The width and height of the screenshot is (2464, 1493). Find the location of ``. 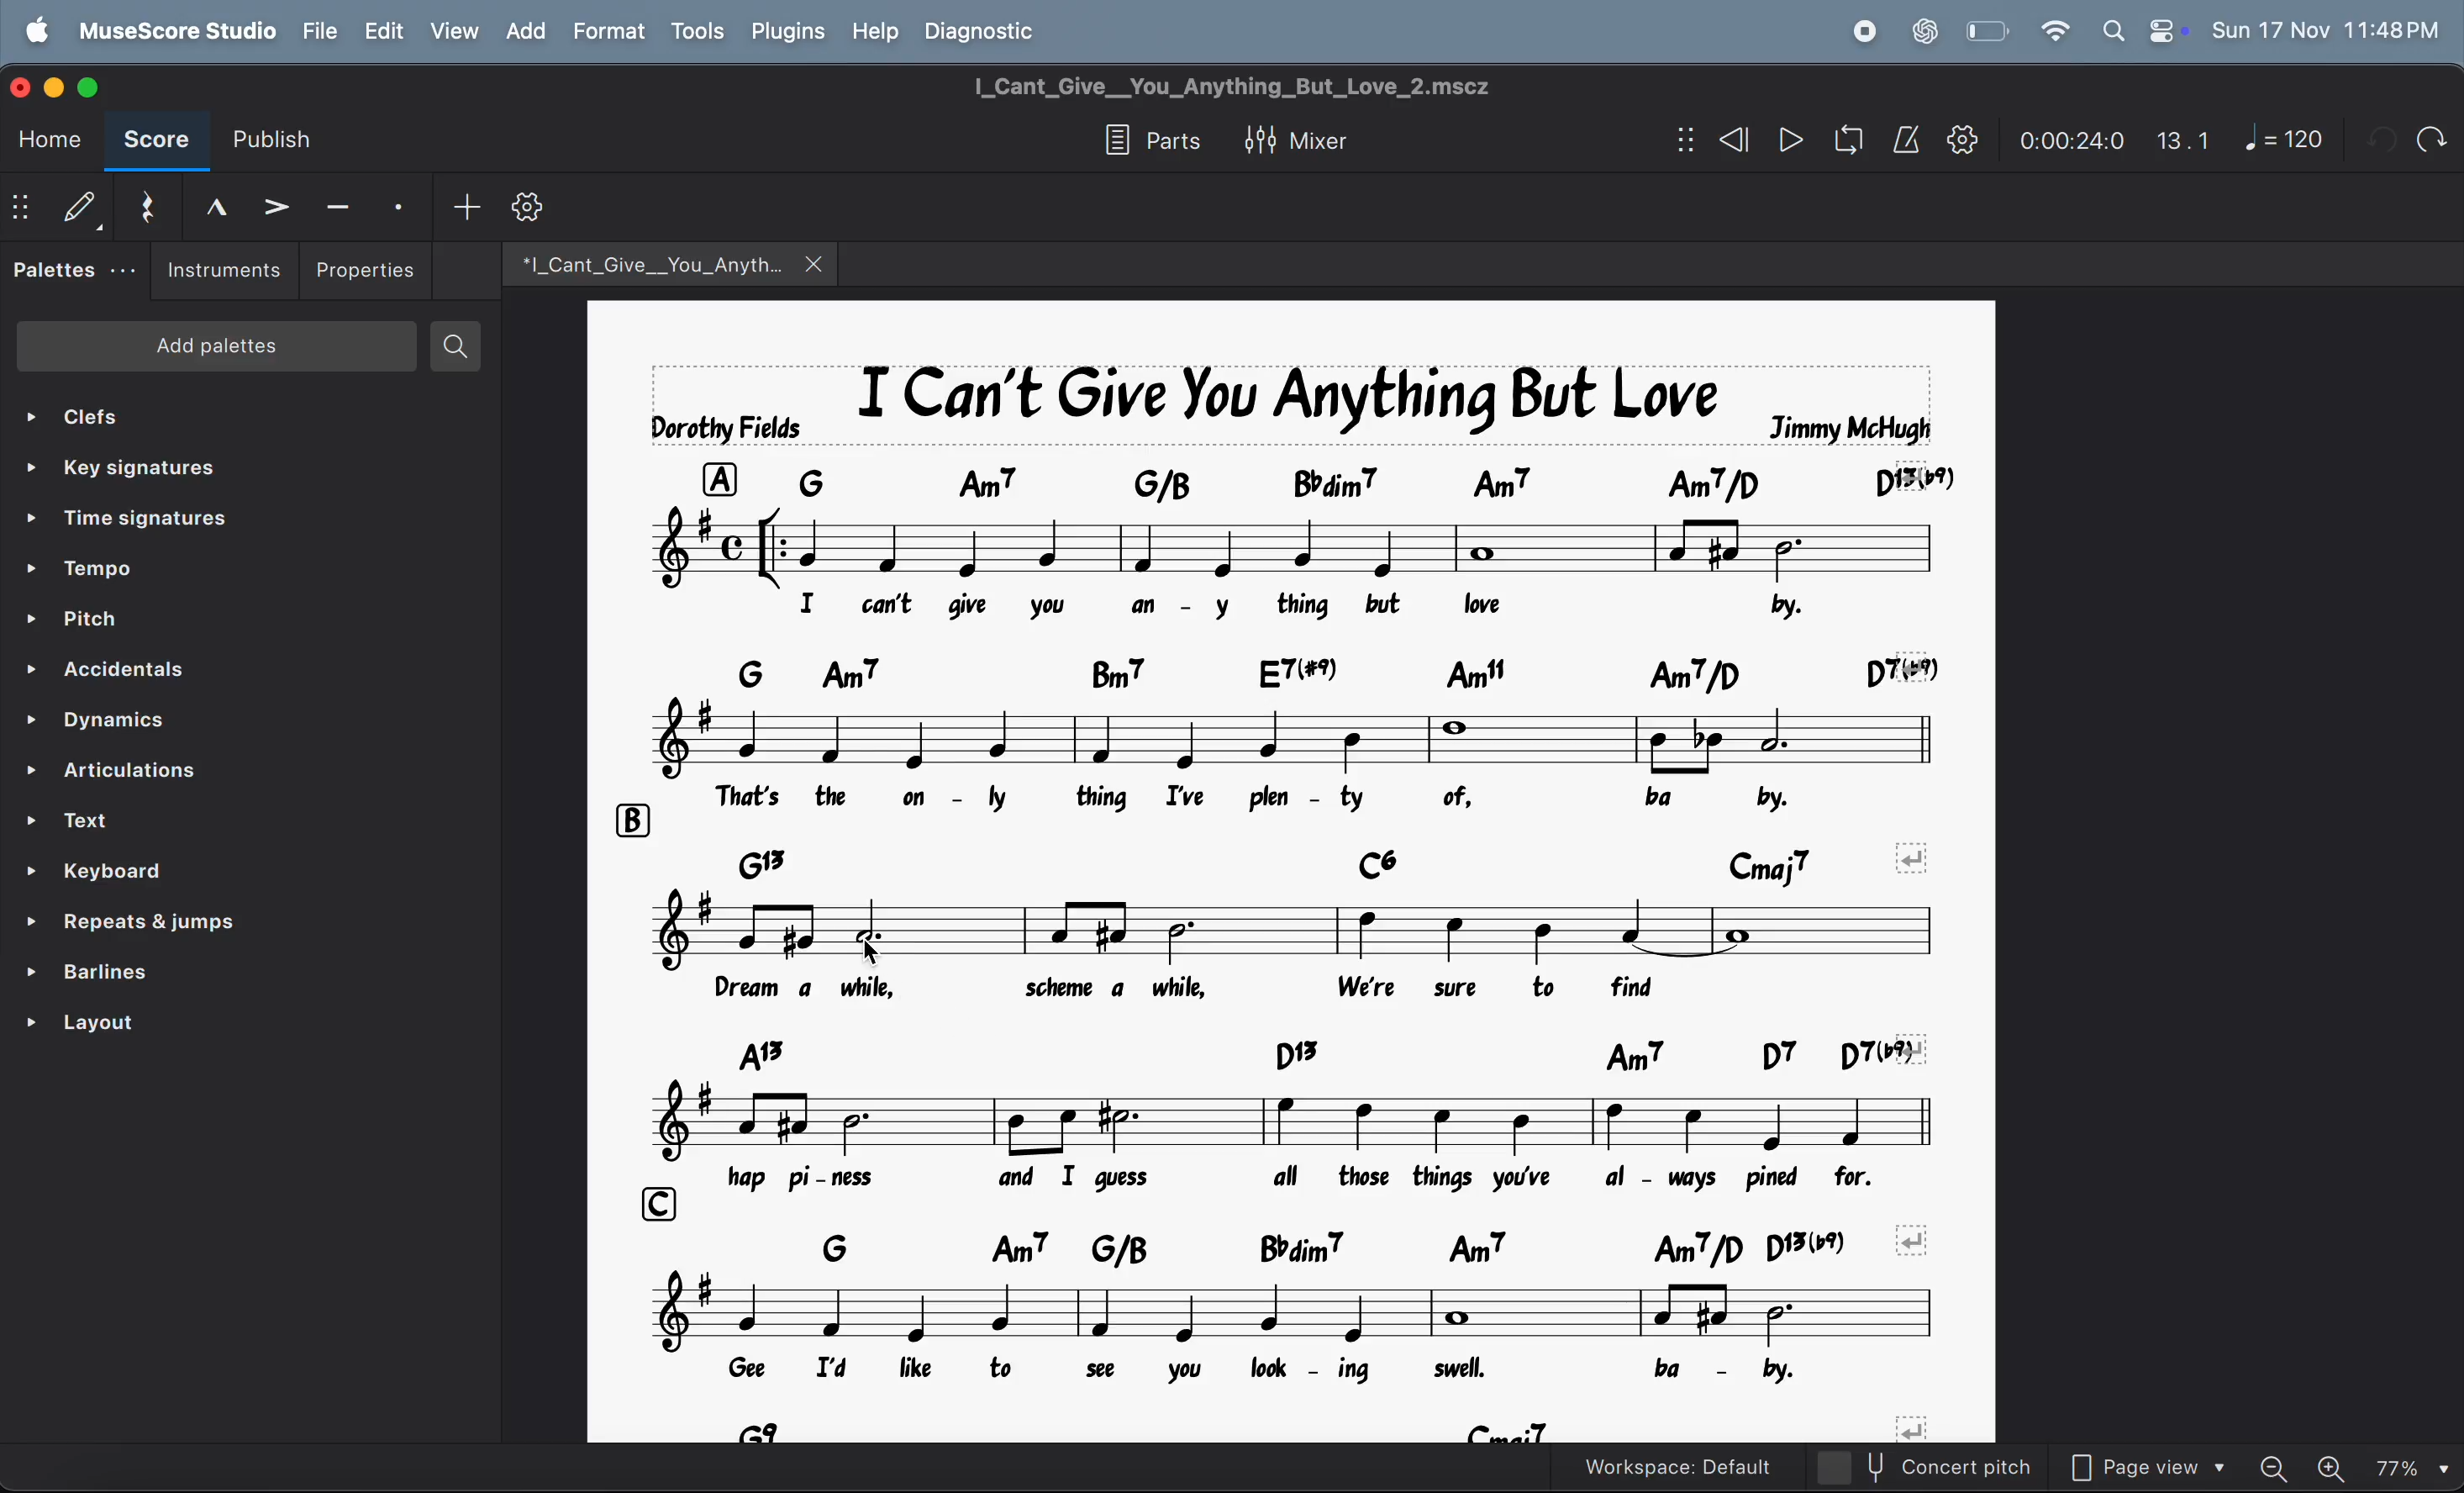

 is located at coordinates (1316, 1242).